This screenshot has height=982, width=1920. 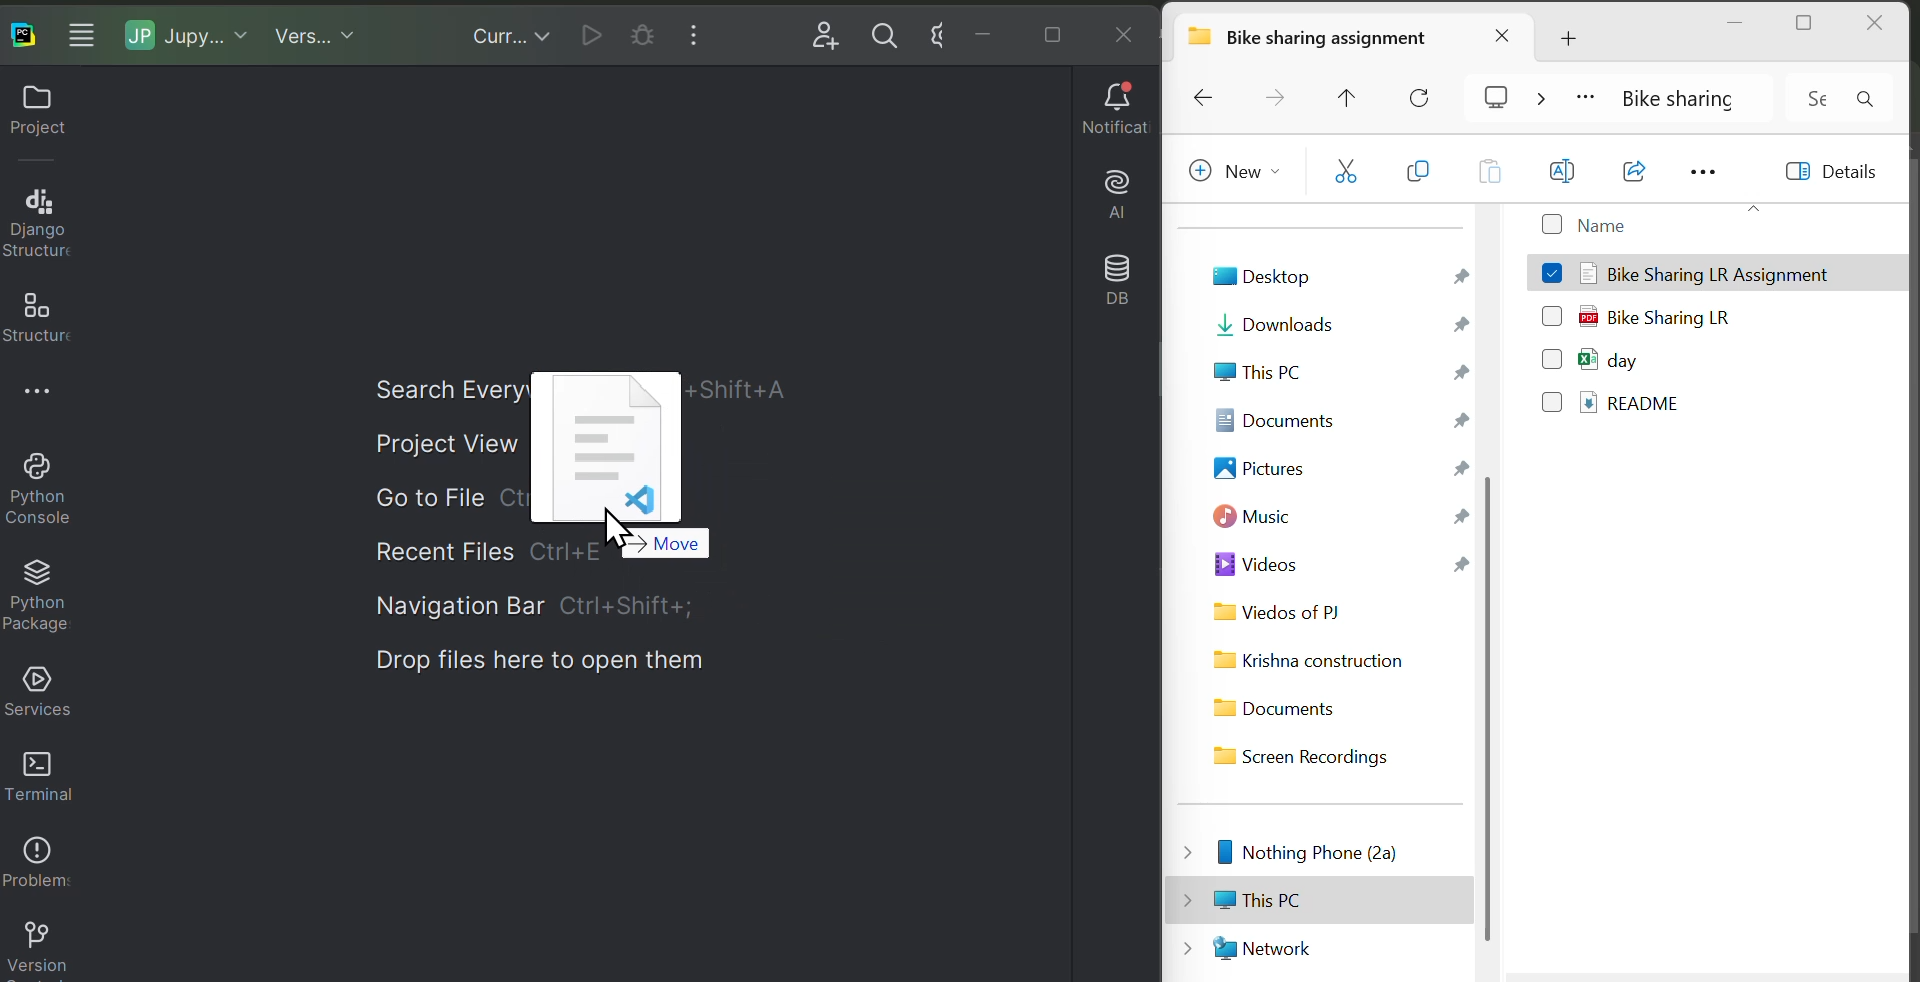 I want to click on More windows options, so click(x=703, y=34).